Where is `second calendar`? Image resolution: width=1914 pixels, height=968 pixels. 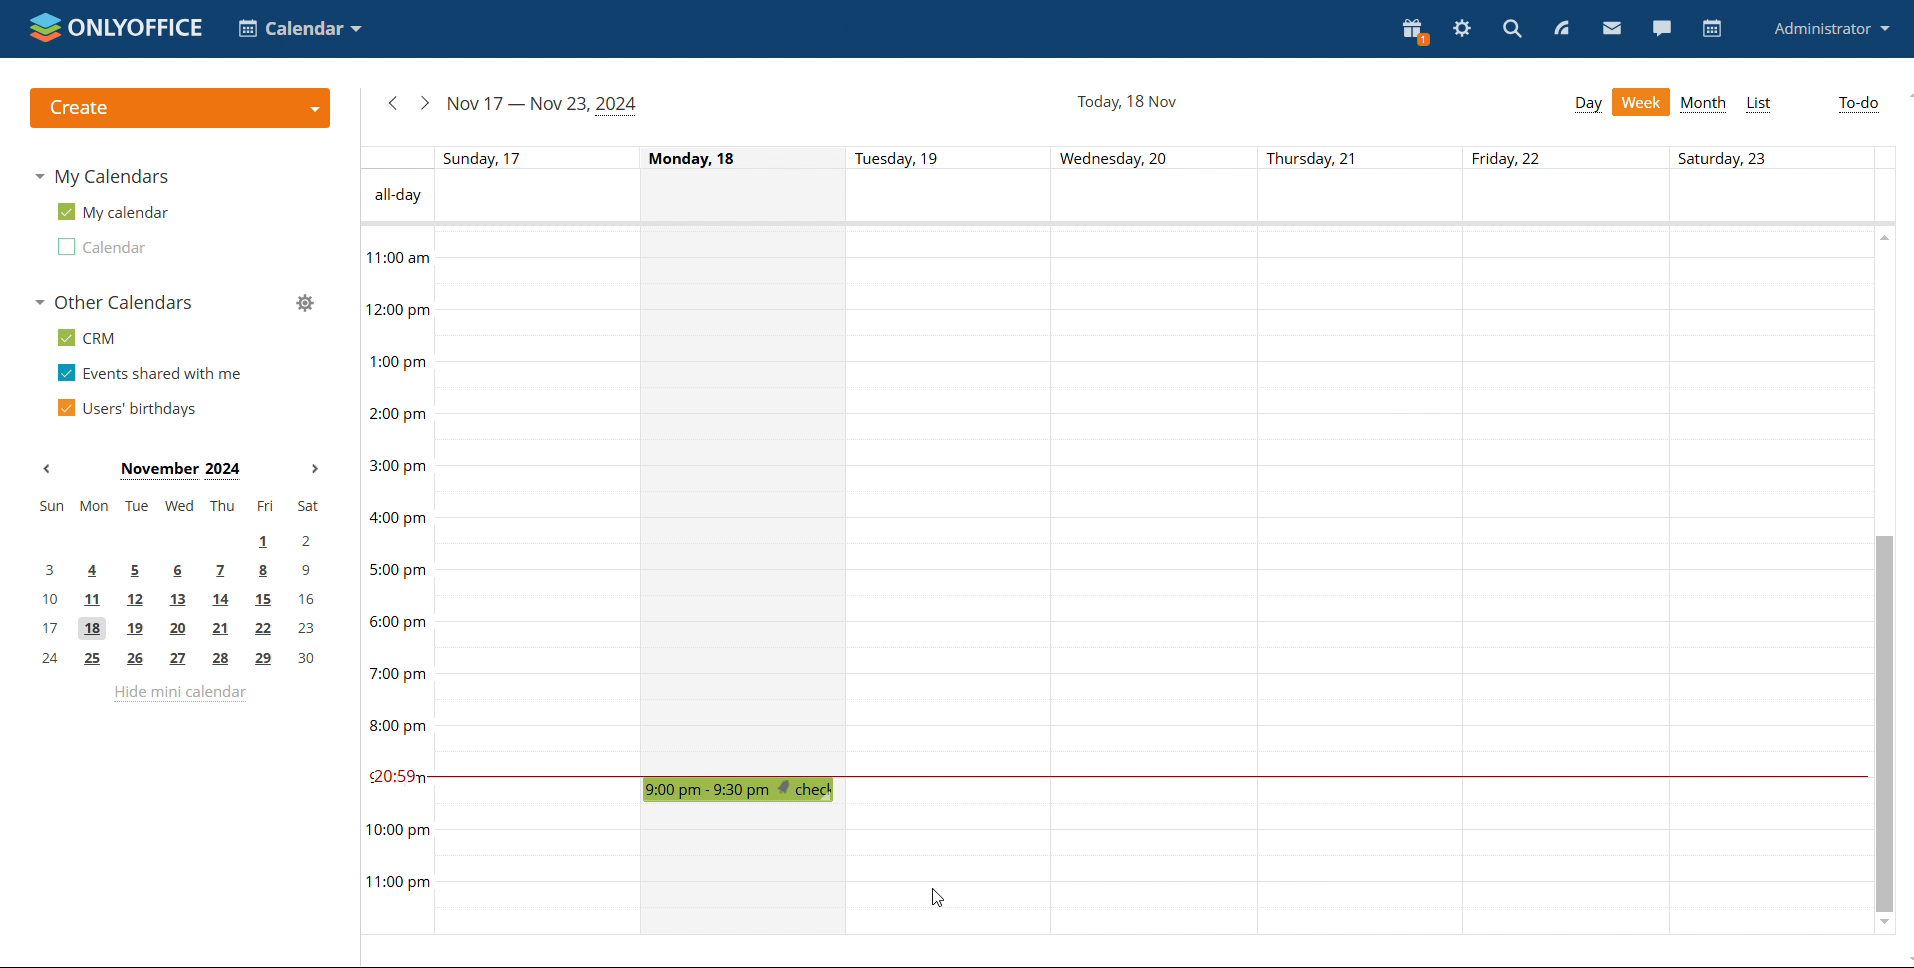
second calendar is located at coordinates (100, 245).